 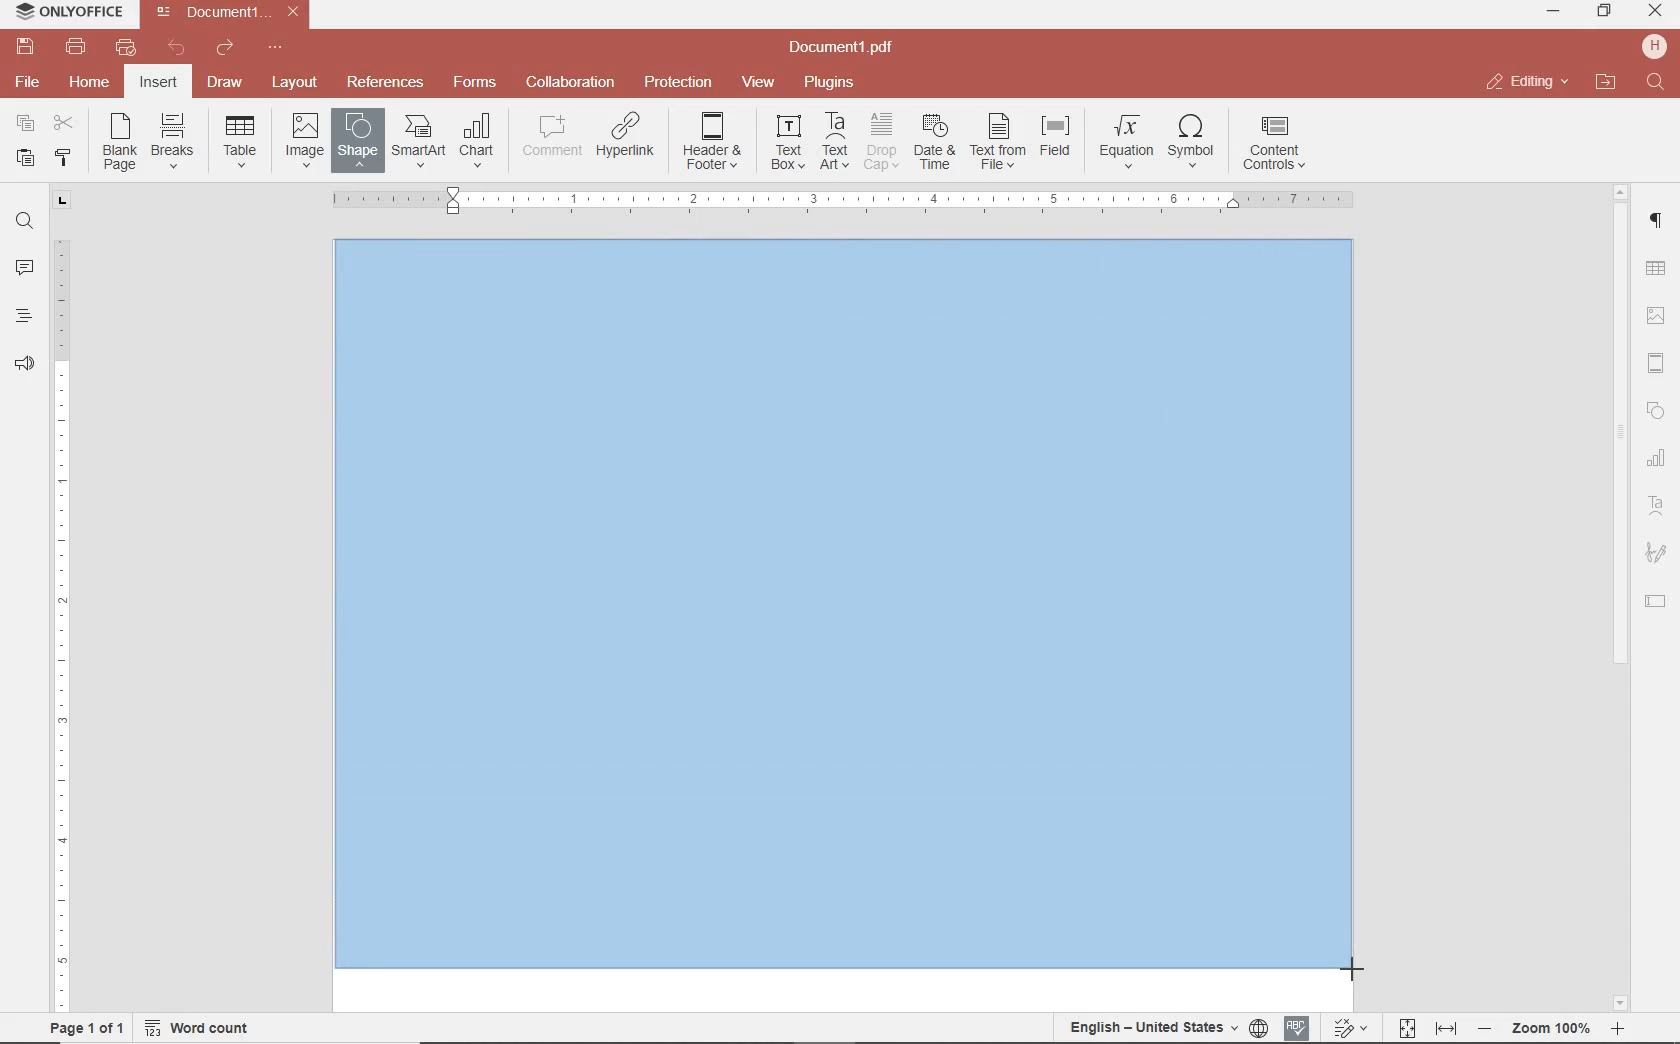 What do you see at coordinates (246, 139) in the screenshot?
I see `insert drop down` at bounding box center [246, 139].